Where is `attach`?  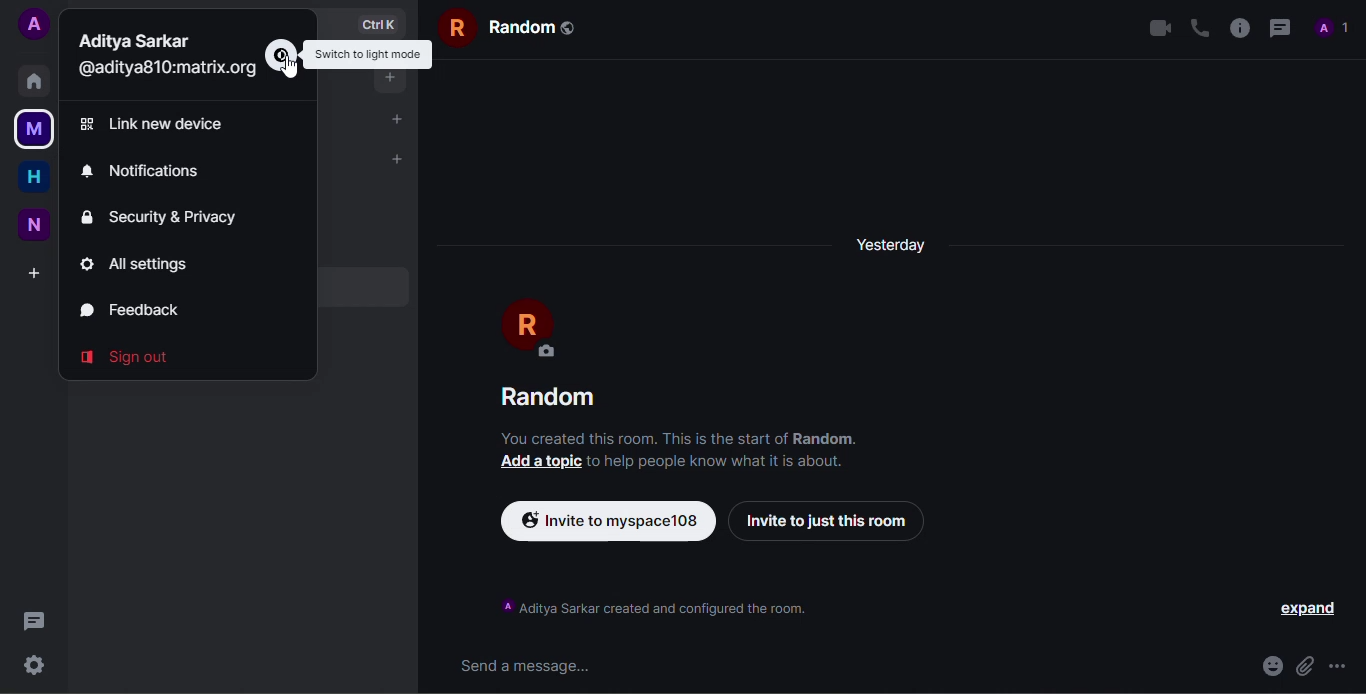
attach is located at coordinates (1307, 664).